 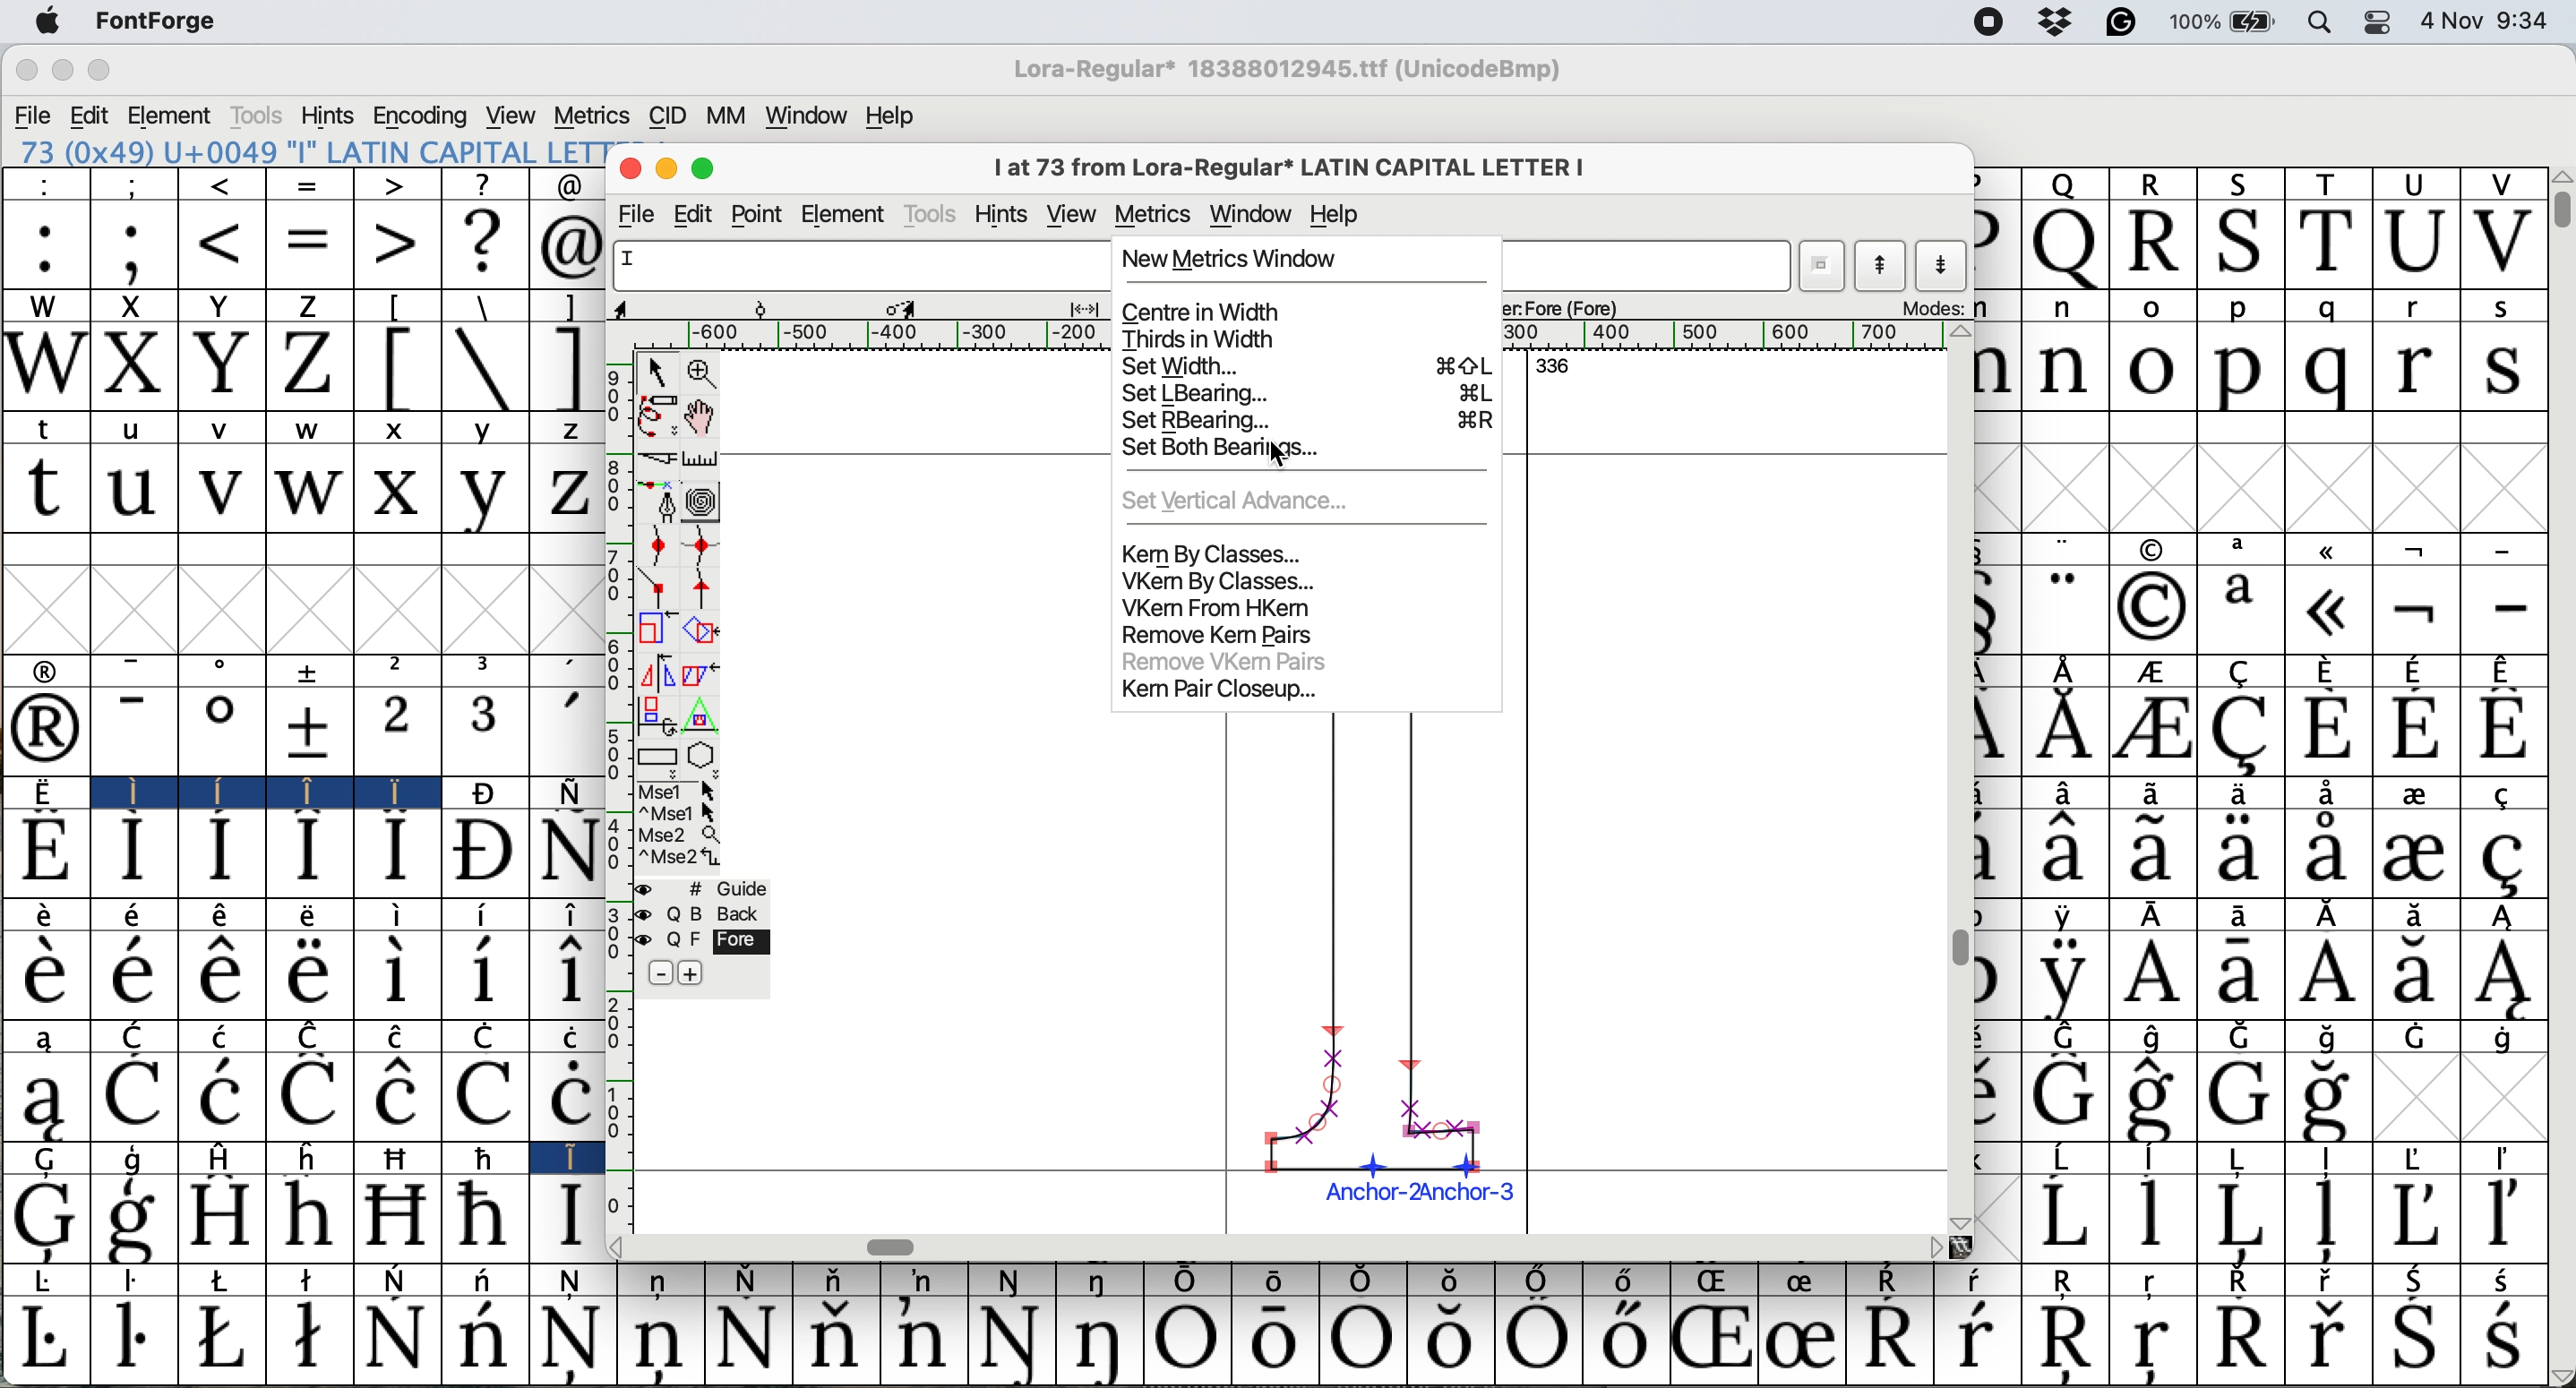 What do you see at coordinates (661, 1340) in the screenshot?
I see `Symbol` at bounding box center [661, 1340].